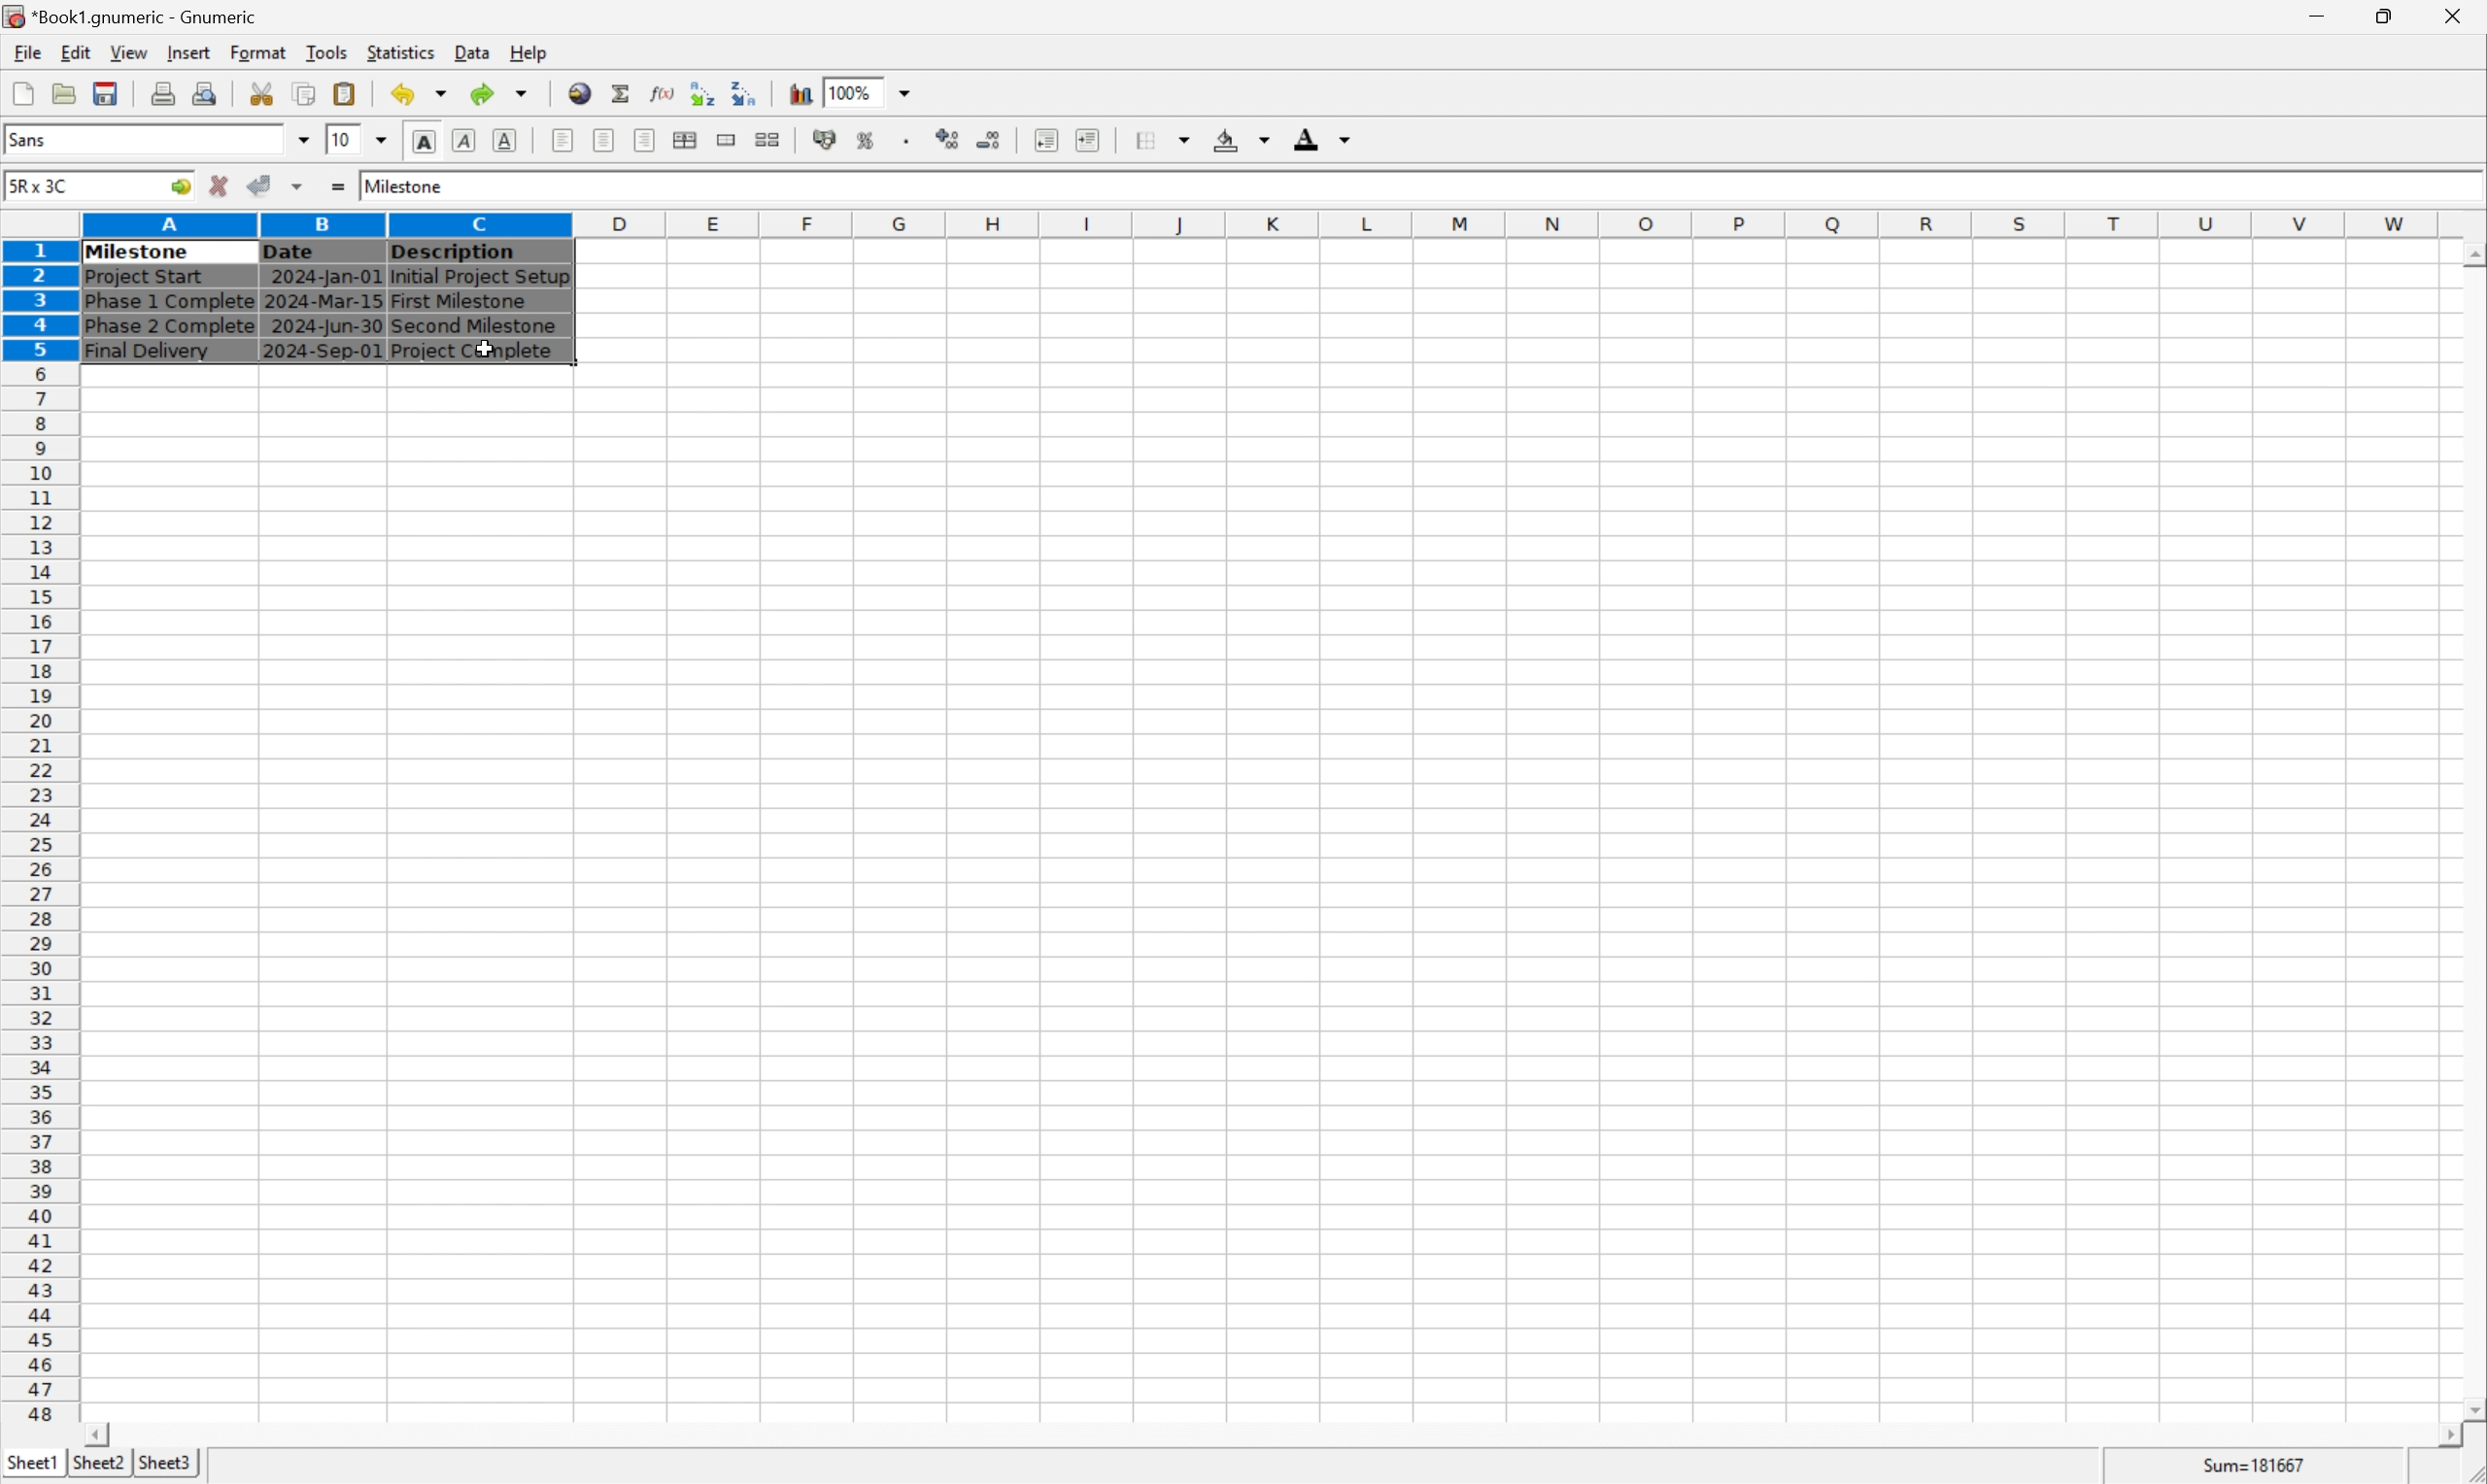 The height and width of the screenshot is (1484, 2487). I want to click on underline, so click(505, 140).